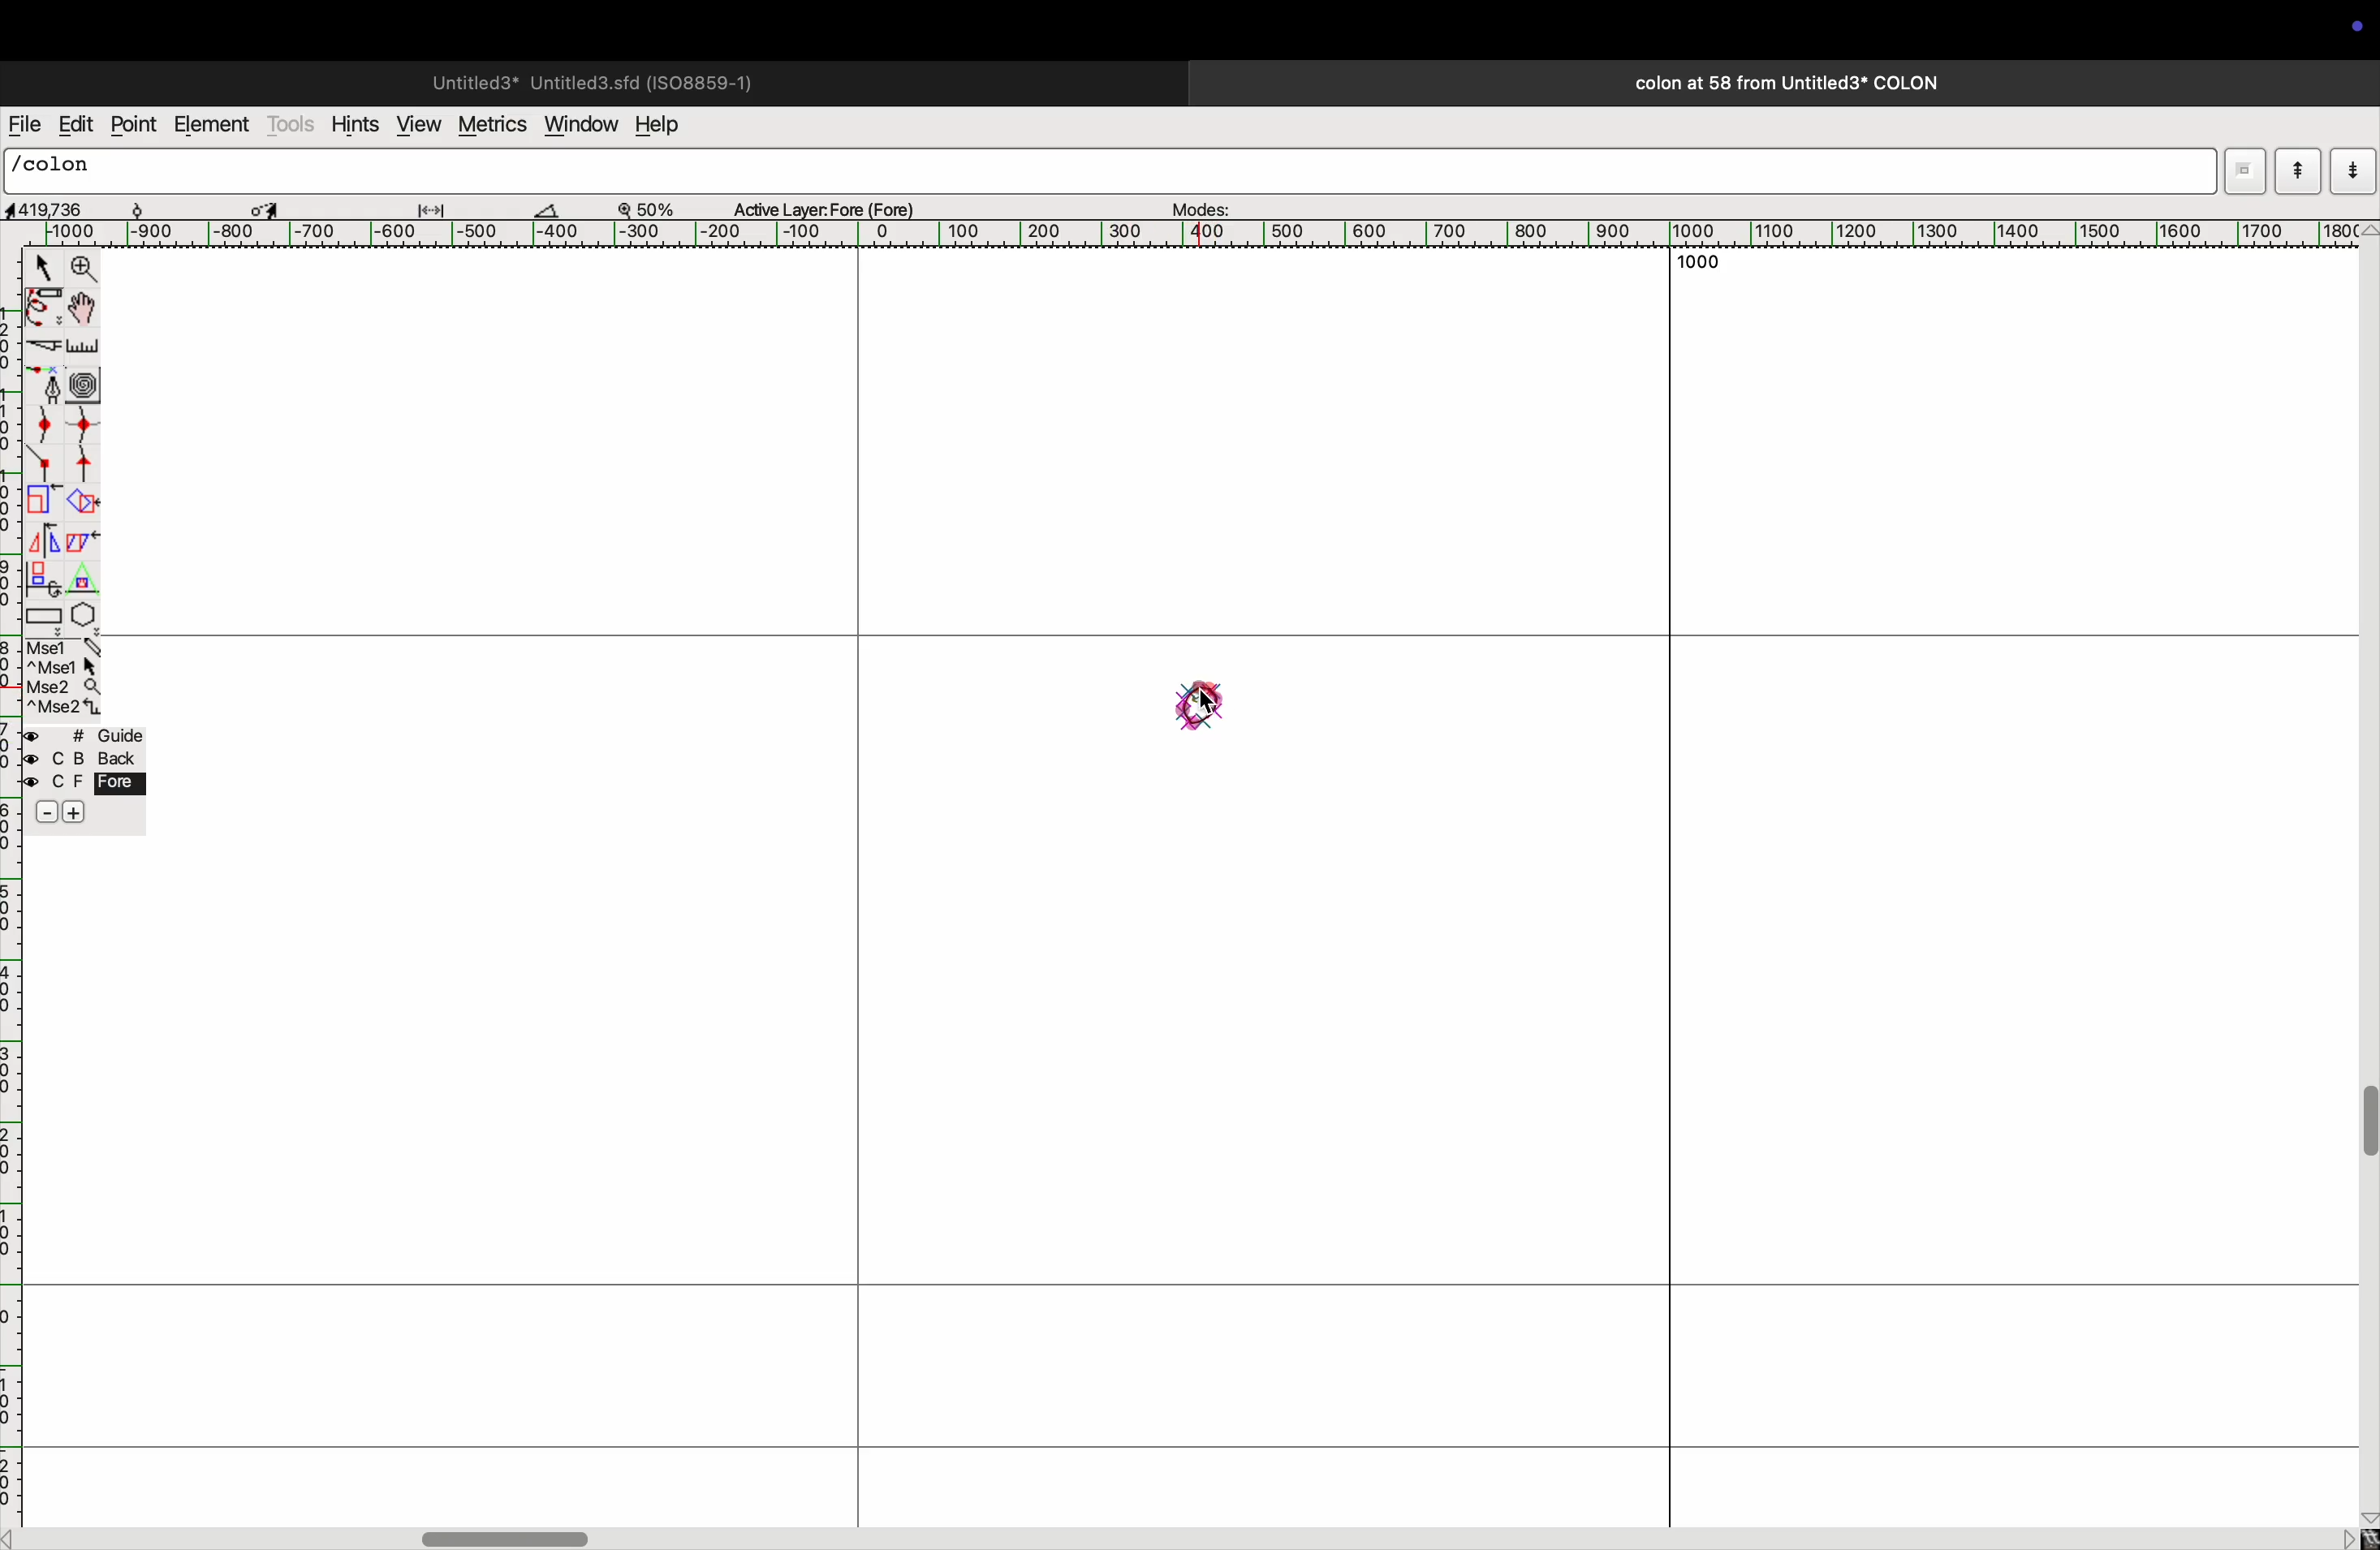 The height and width of the screenshot is (1550, 2380). Describe the element at coordinates (212, 126) in the screenshot. I see `element` at that location.